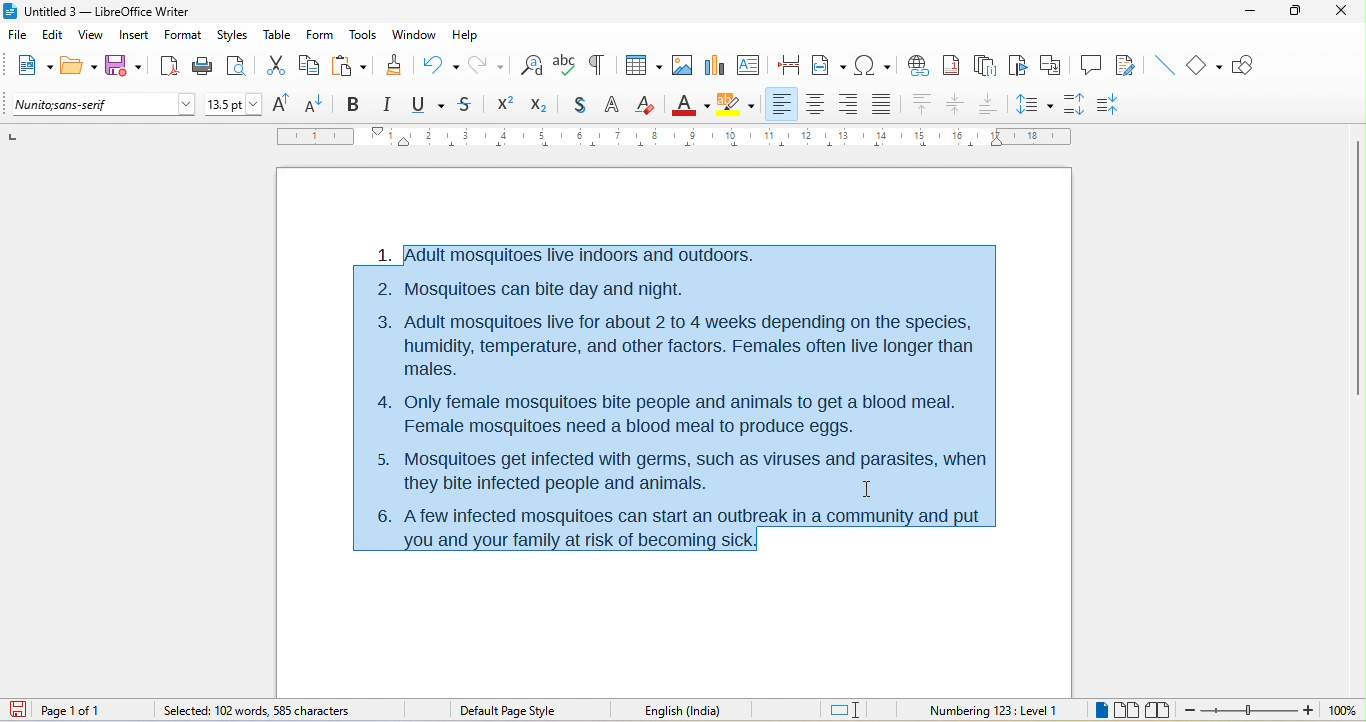 The width and height of the screenshot is (1366, 722). Describe the element at coordinates (1121, 102) in the screenshot. I see `decrease paragraph spacing` at that location.